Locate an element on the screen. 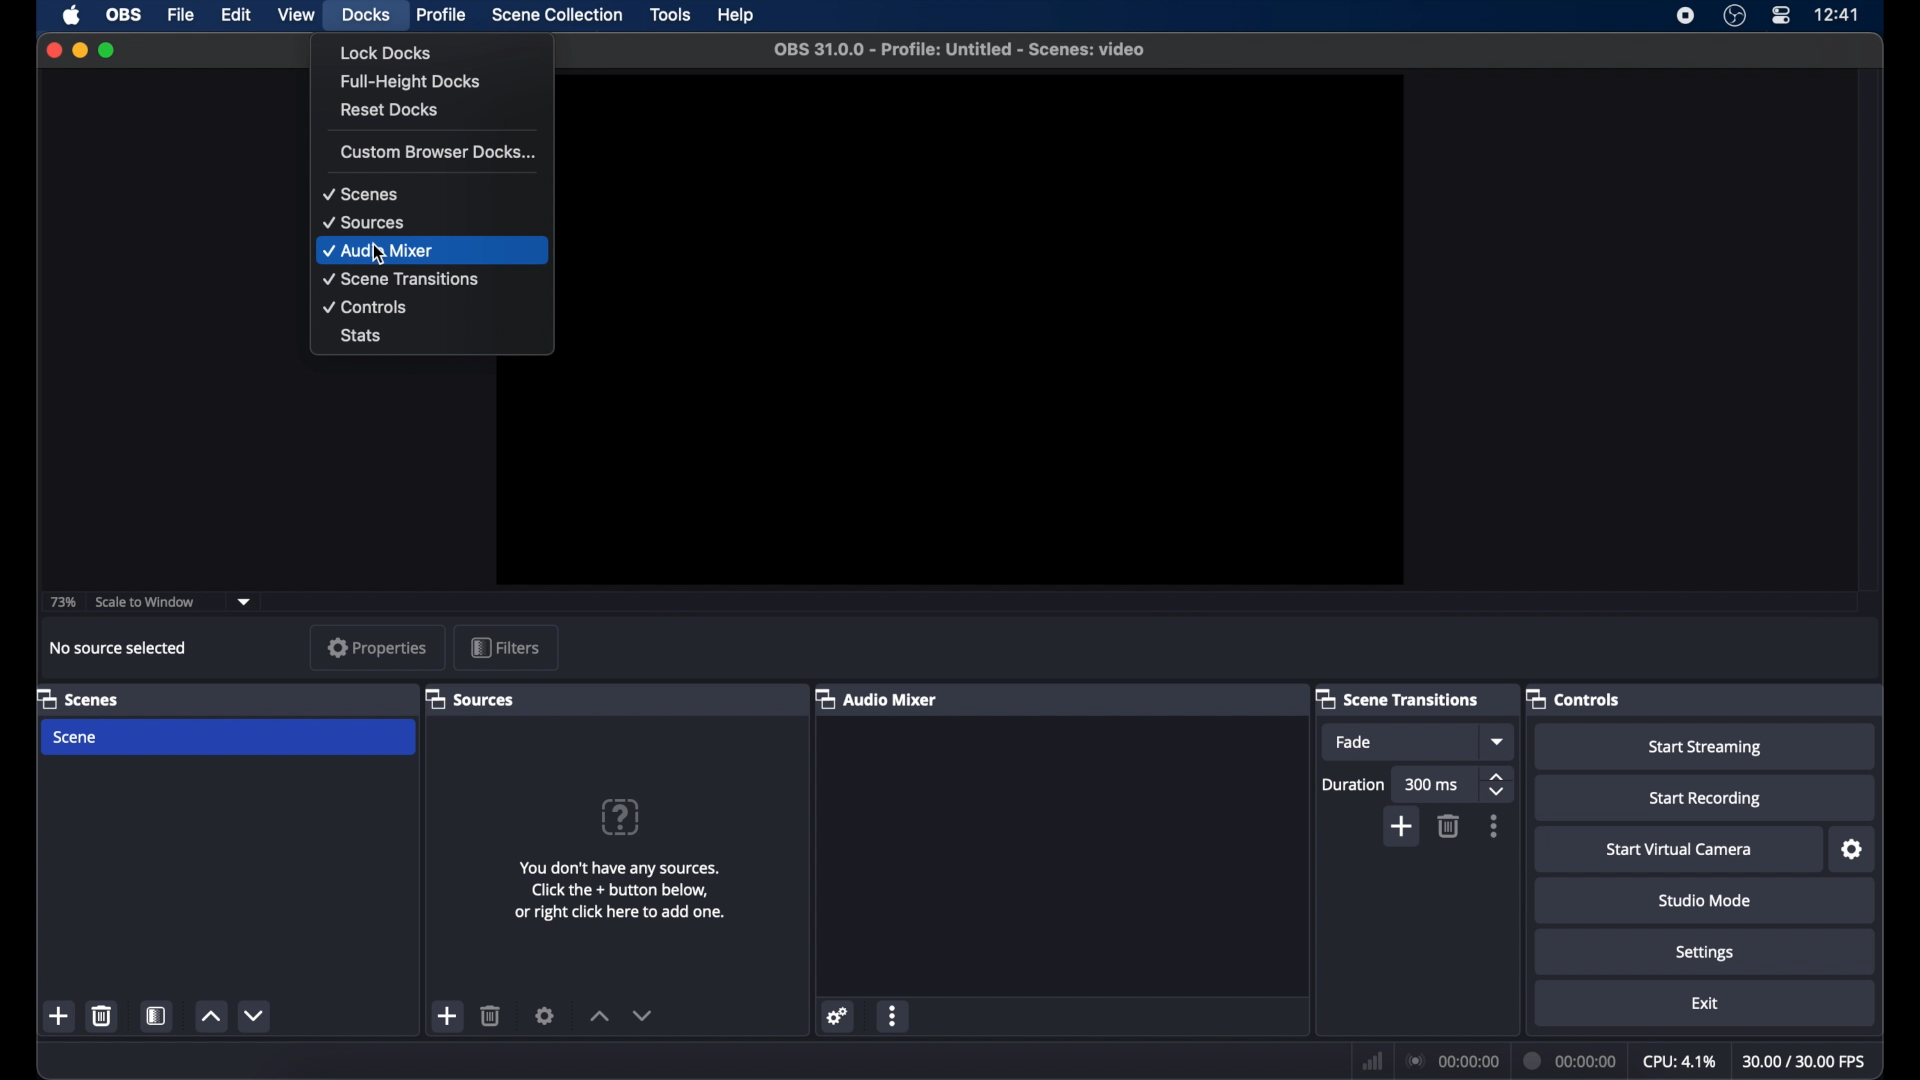 This screenshot has height=1080, width=1920. fade is located at coordinates (1354, 743).